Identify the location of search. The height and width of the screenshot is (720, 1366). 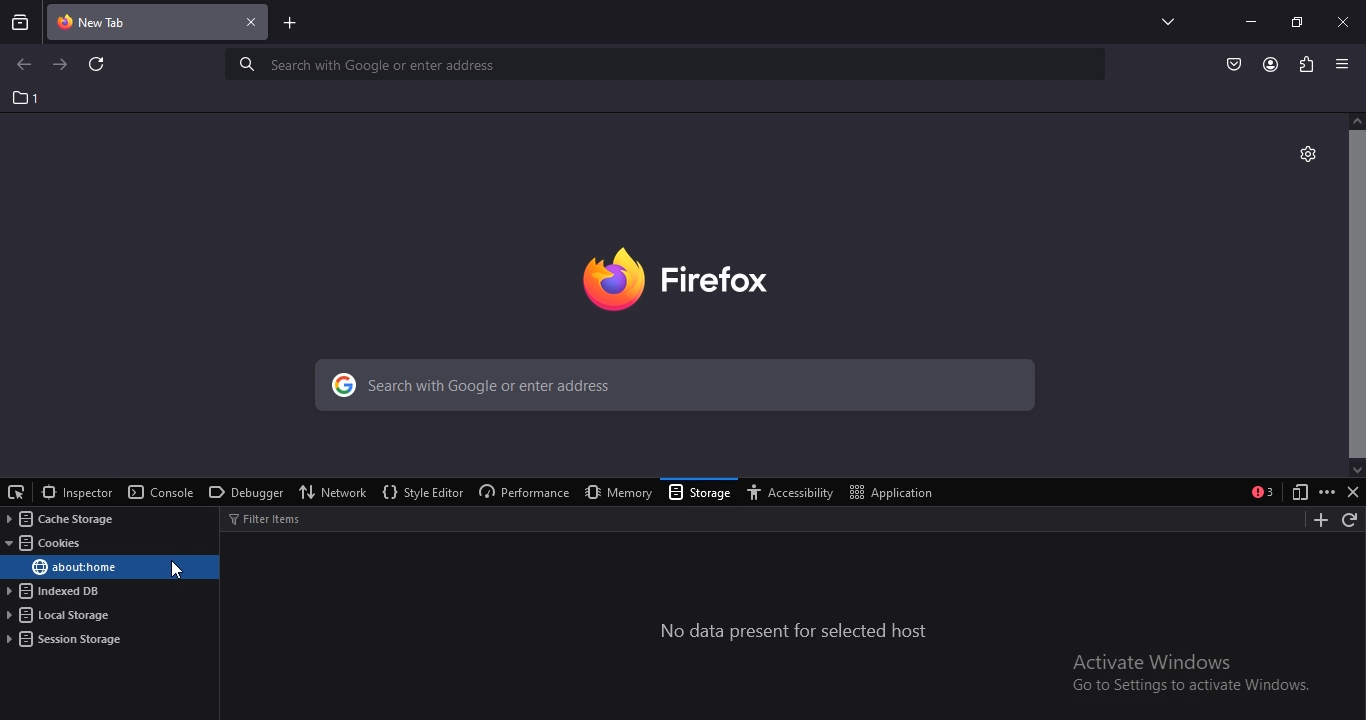
(670, 388).